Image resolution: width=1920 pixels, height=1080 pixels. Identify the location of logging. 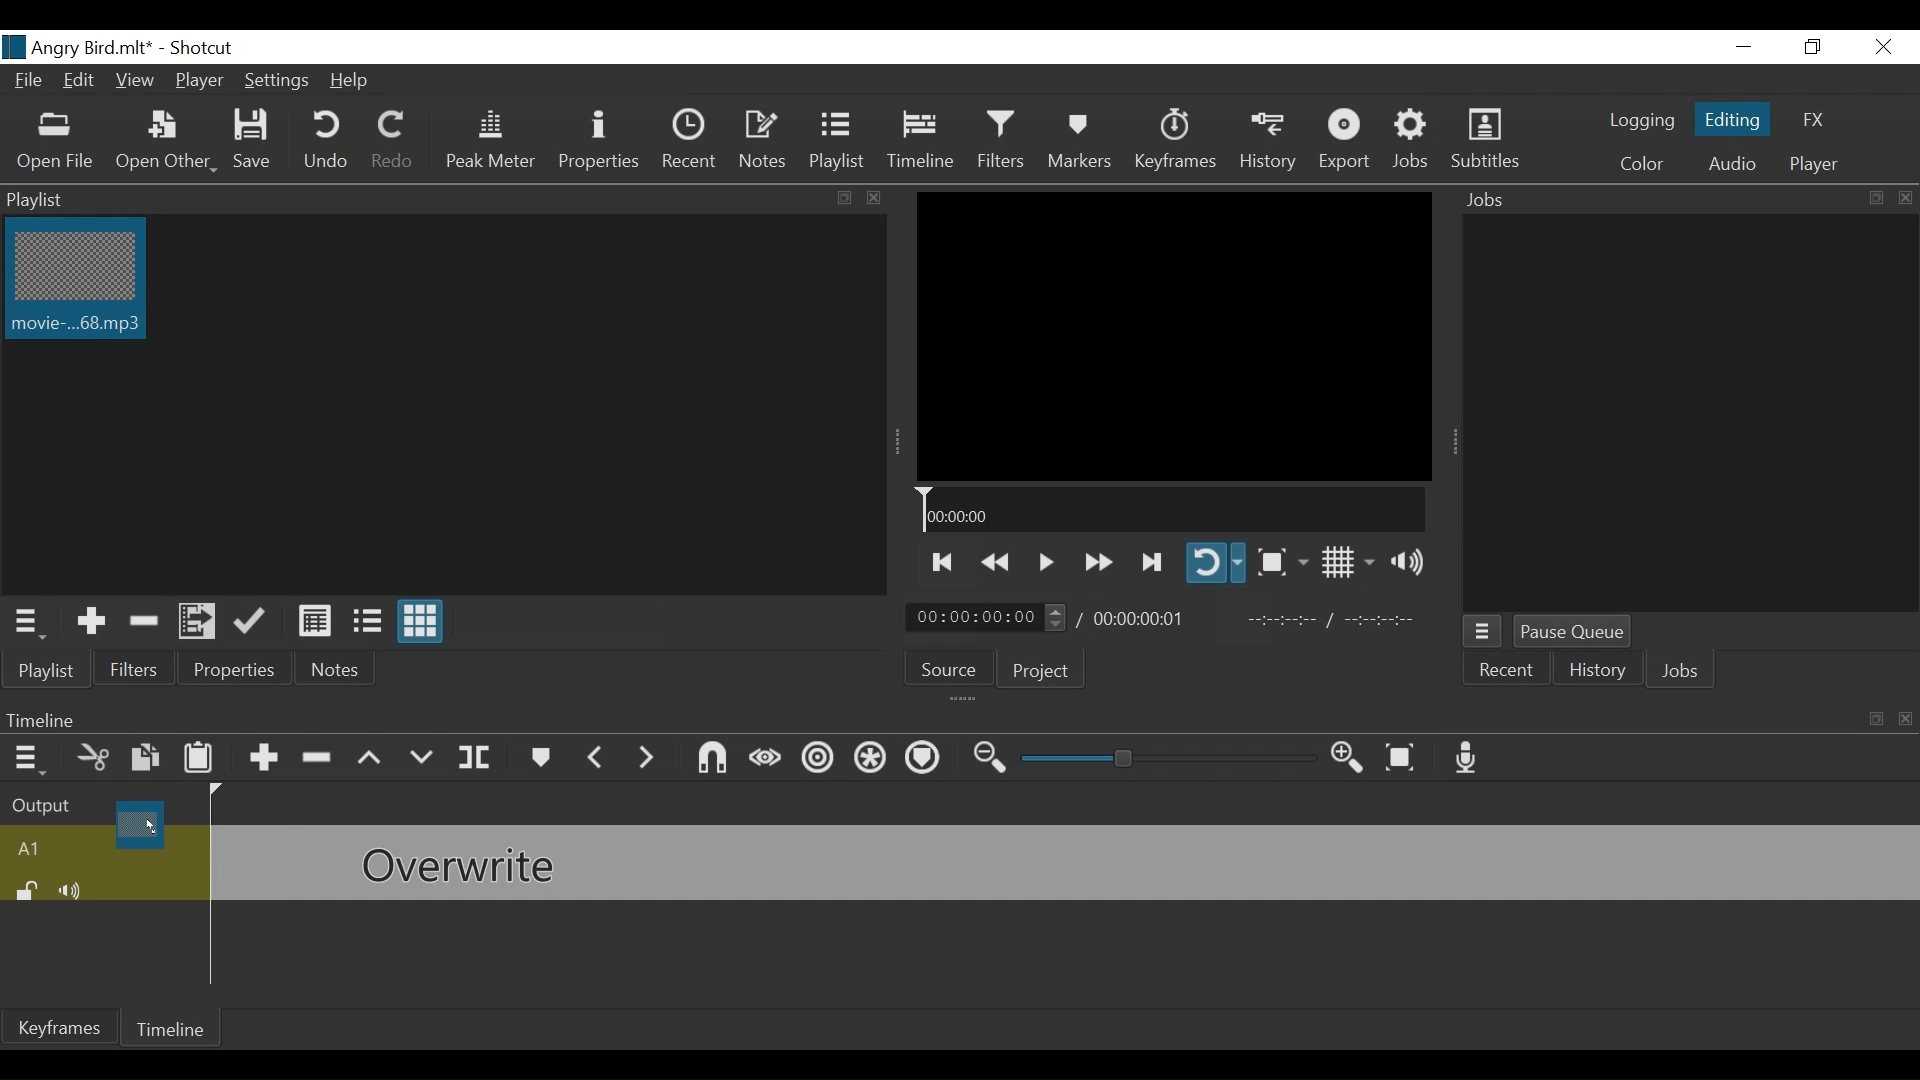
(1639, 123).